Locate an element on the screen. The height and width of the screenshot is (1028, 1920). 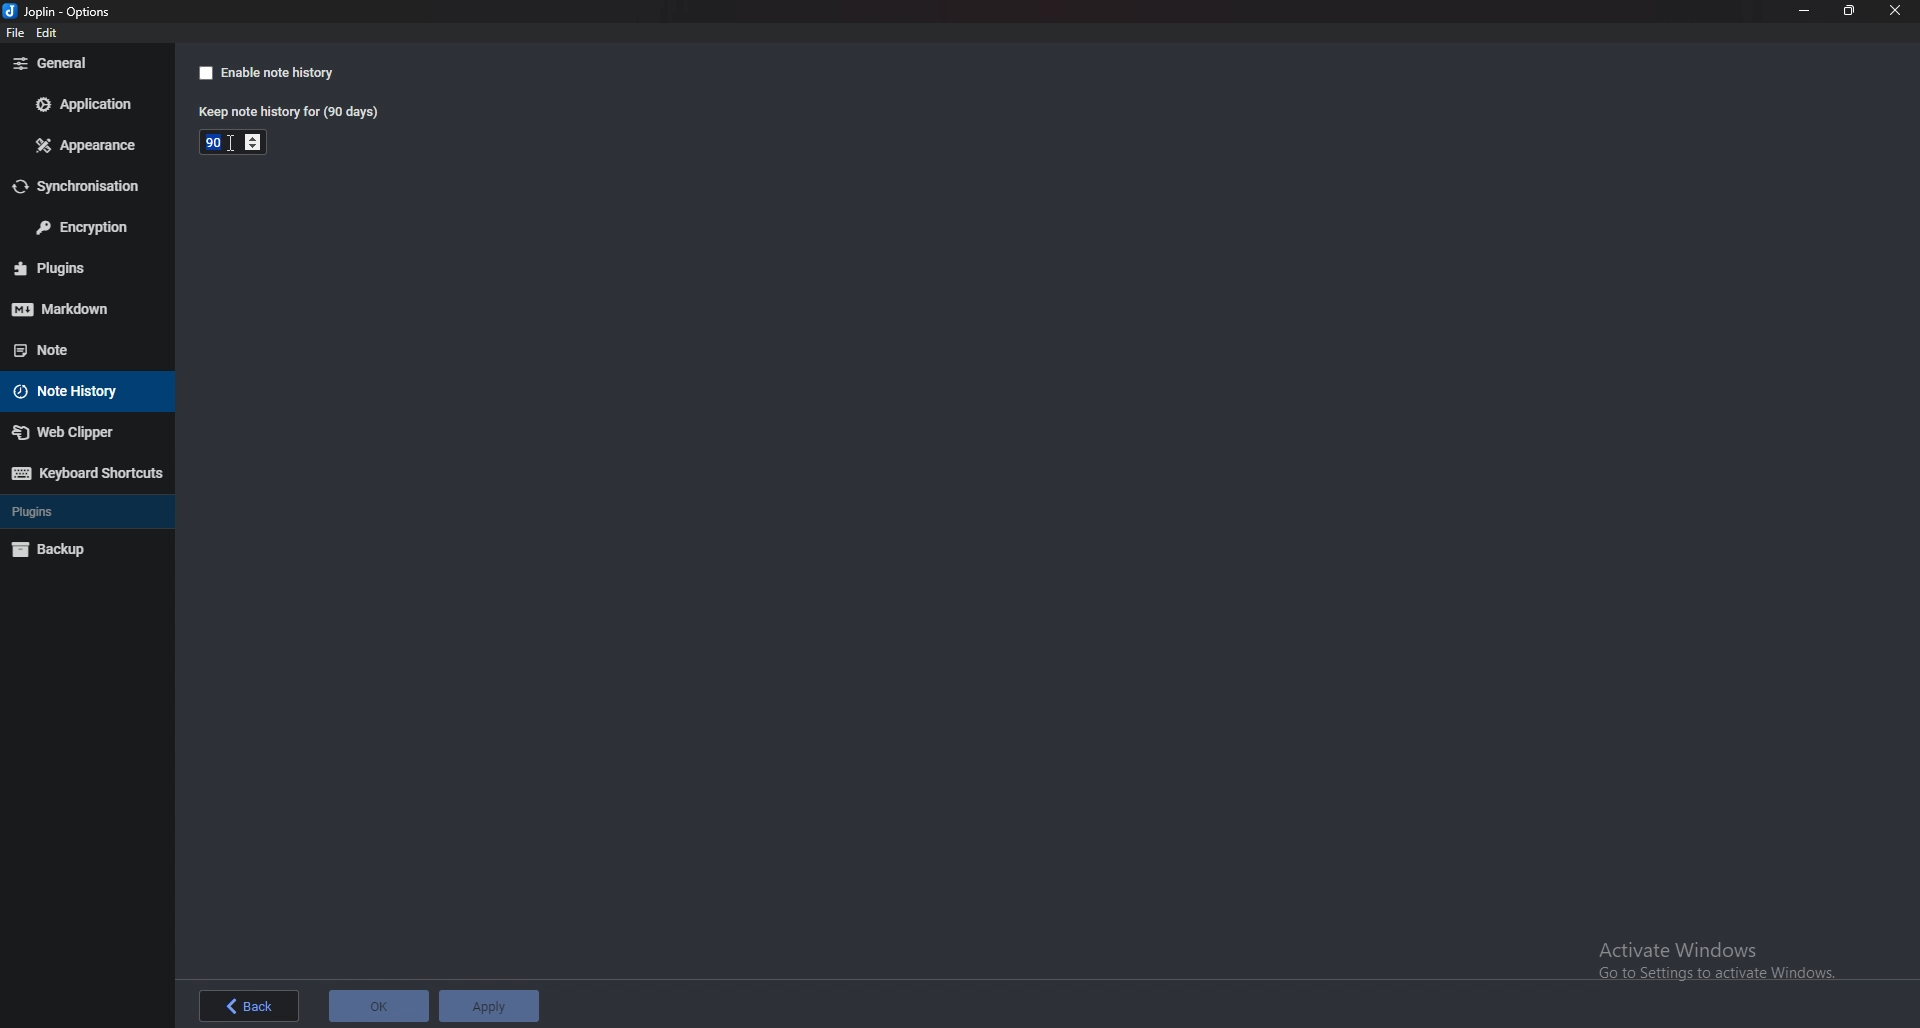
apply is located at coordinates (490, 1005).